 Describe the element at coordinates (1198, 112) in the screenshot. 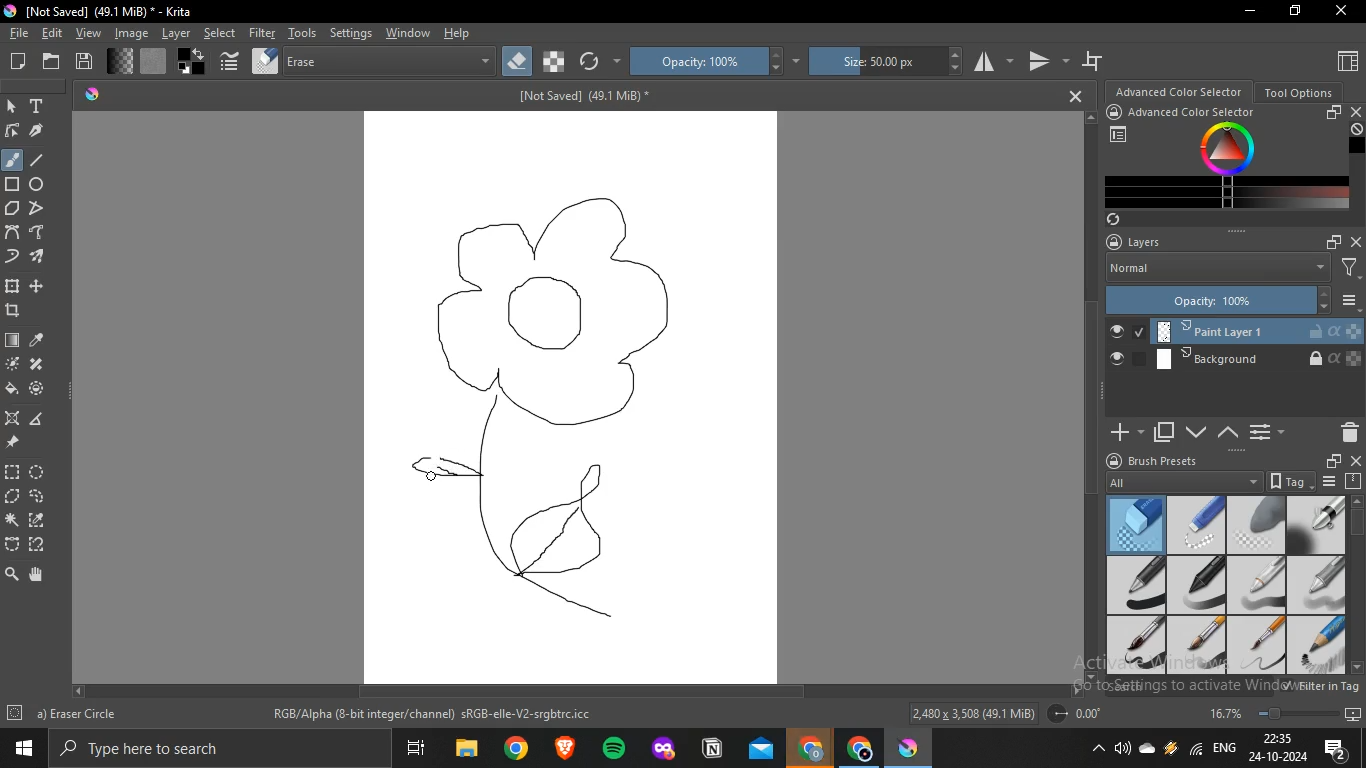

I see `advanced color selector` at that location.